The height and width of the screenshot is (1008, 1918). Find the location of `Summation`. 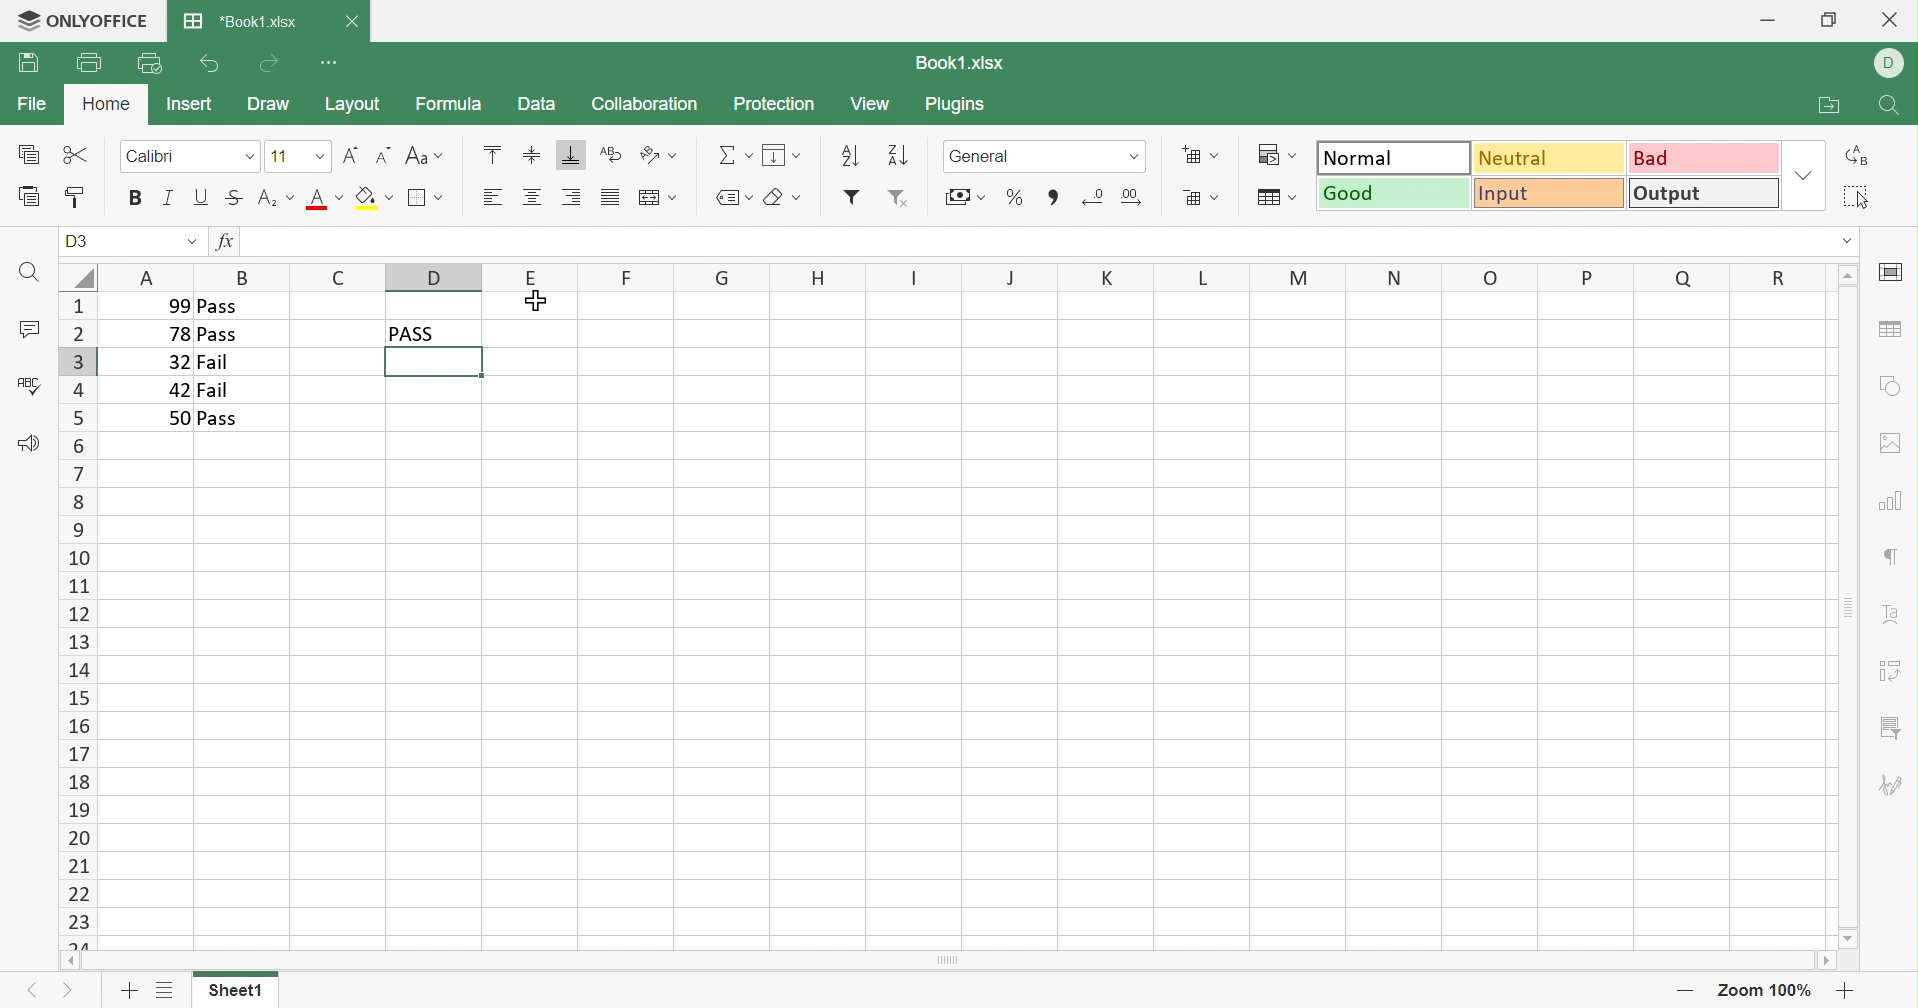

Summation is located at coordinates (735, 156).